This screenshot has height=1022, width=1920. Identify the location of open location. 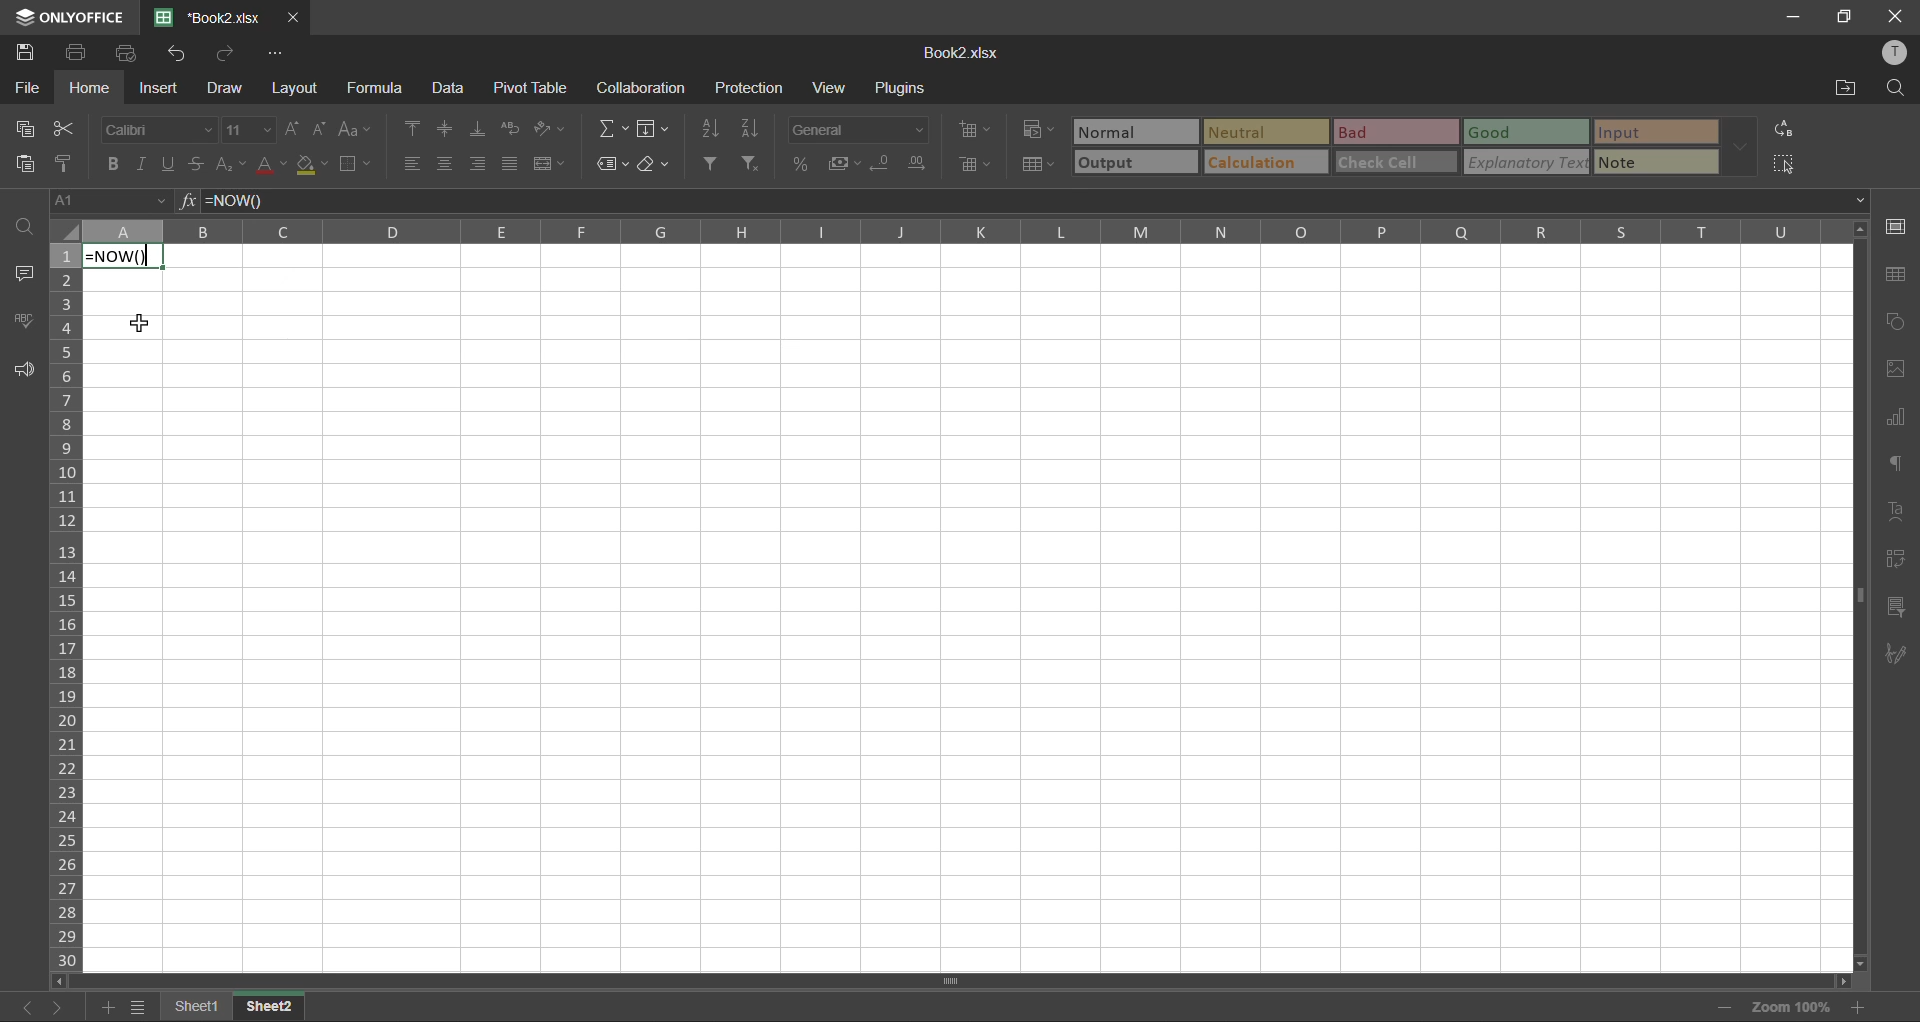
(1840, 89).